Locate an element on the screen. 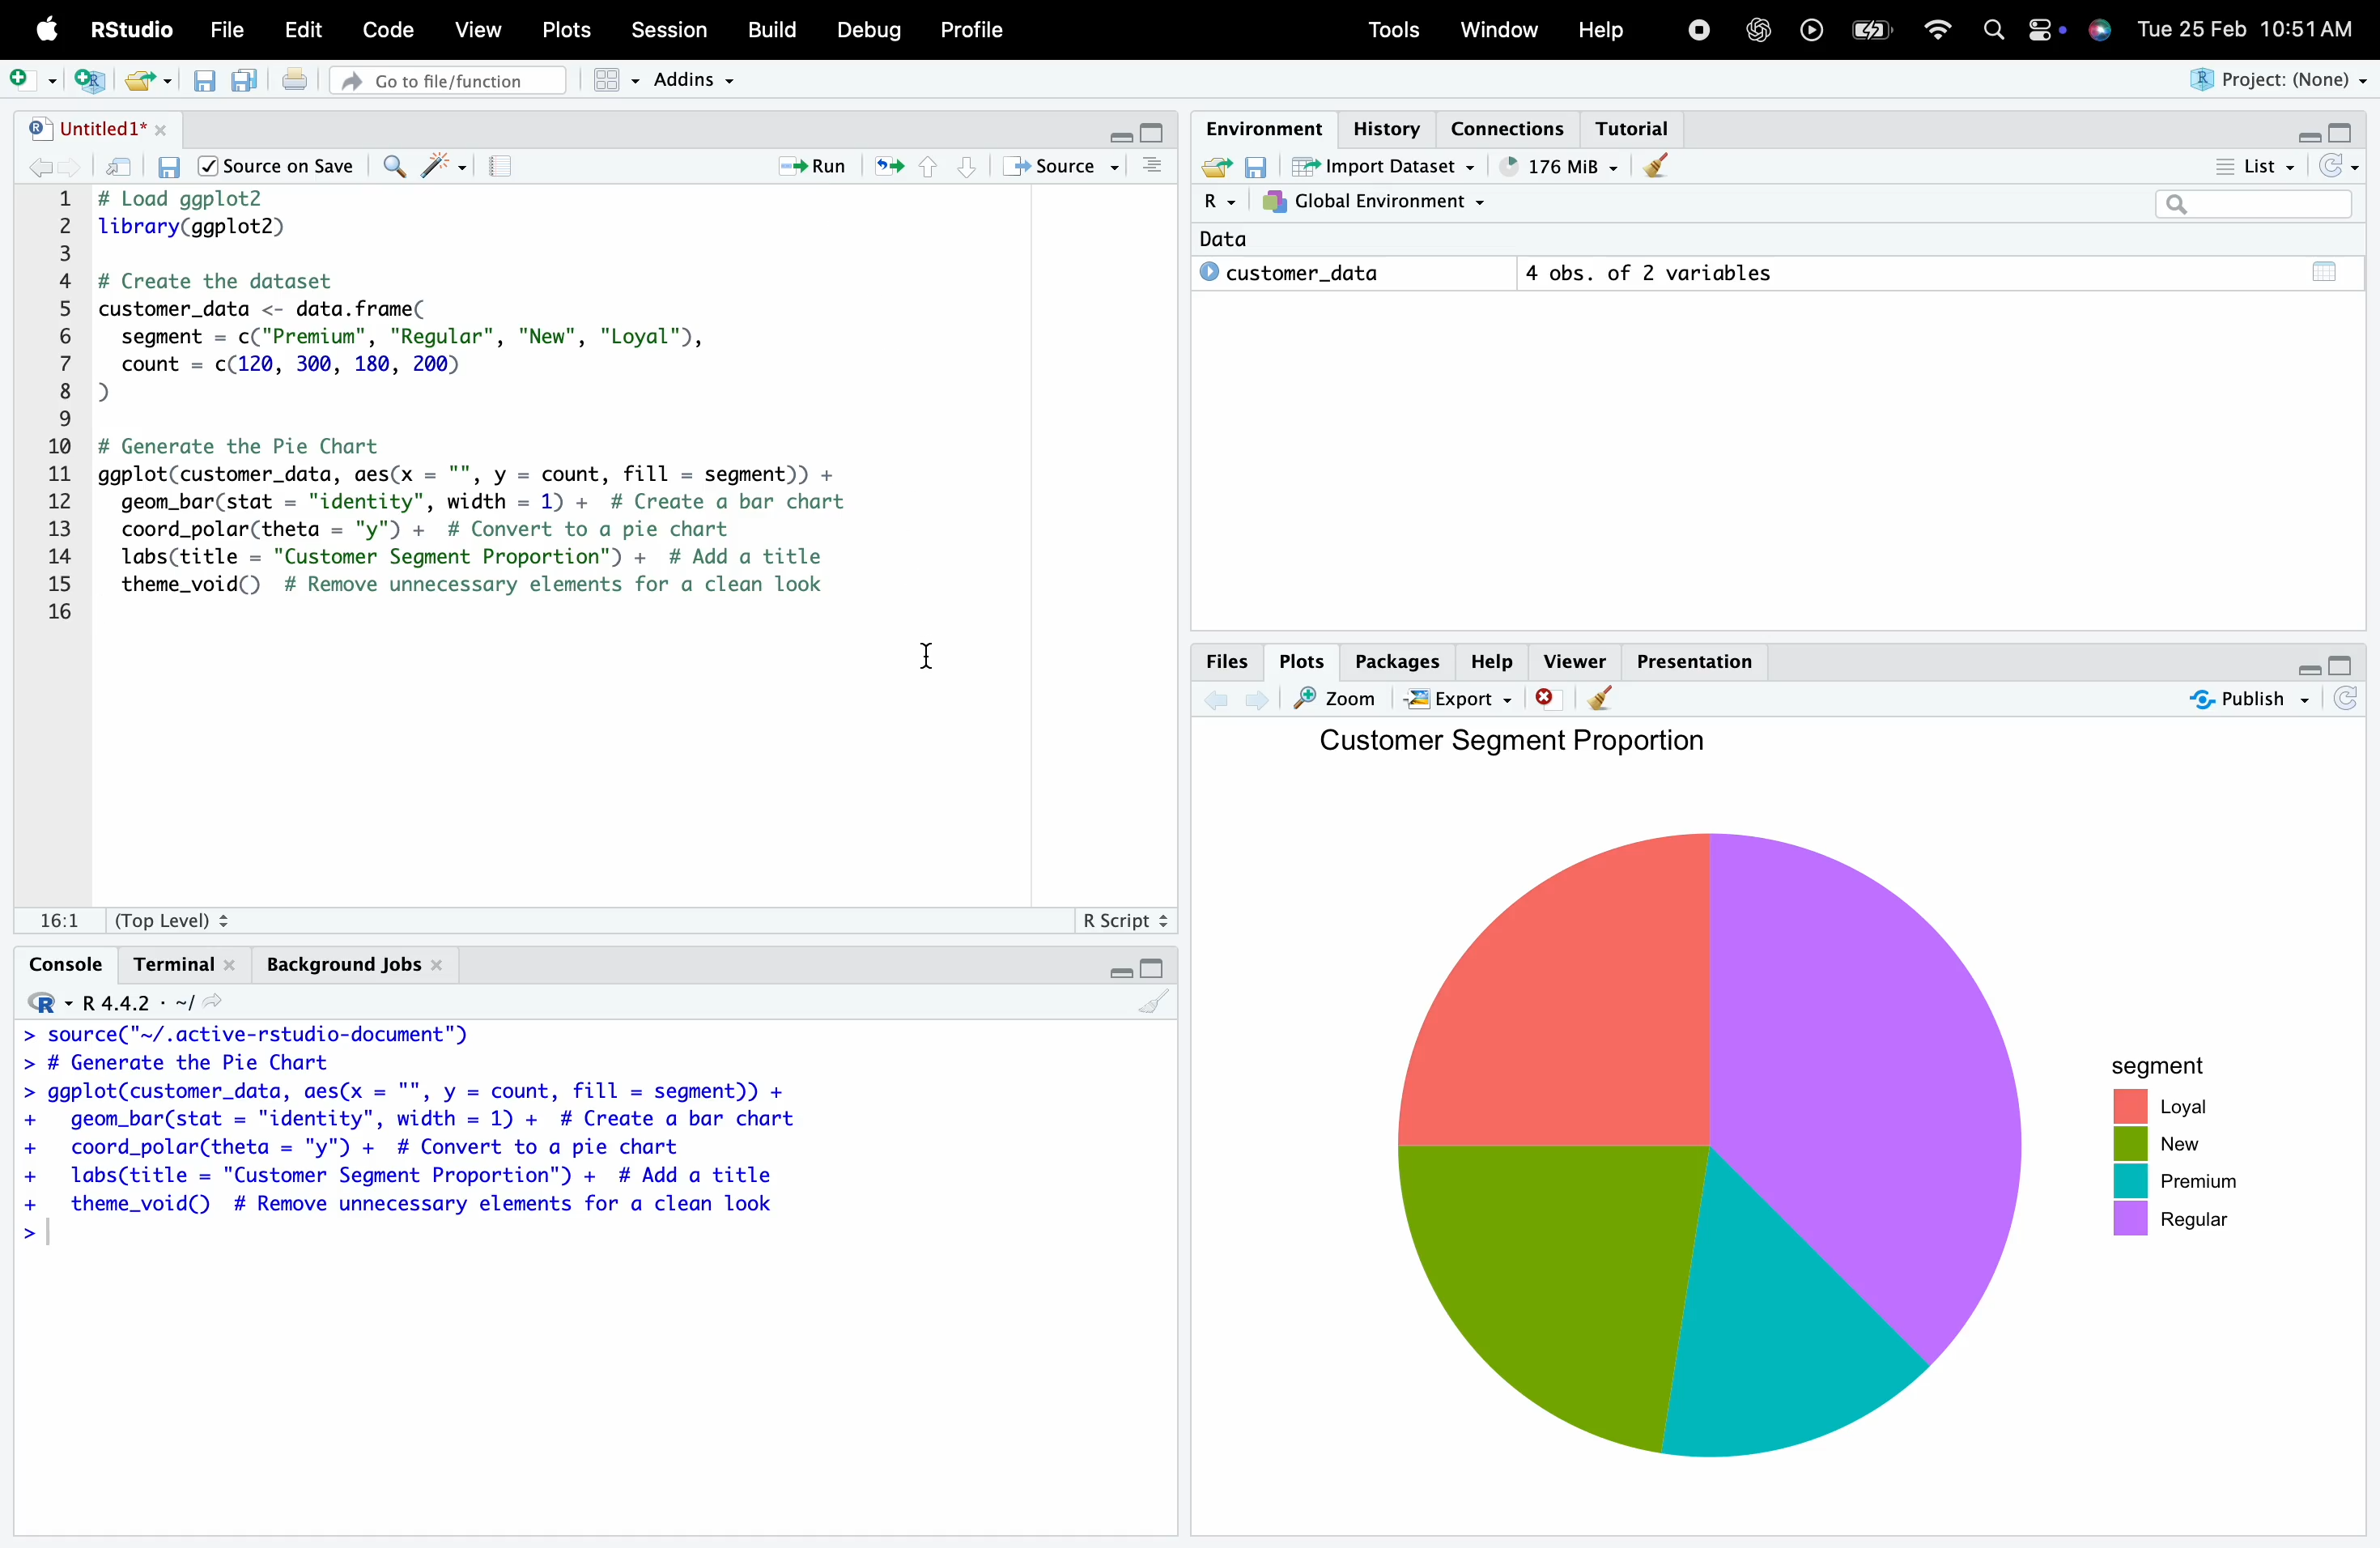  Window is located at coordinates (1497, 30).